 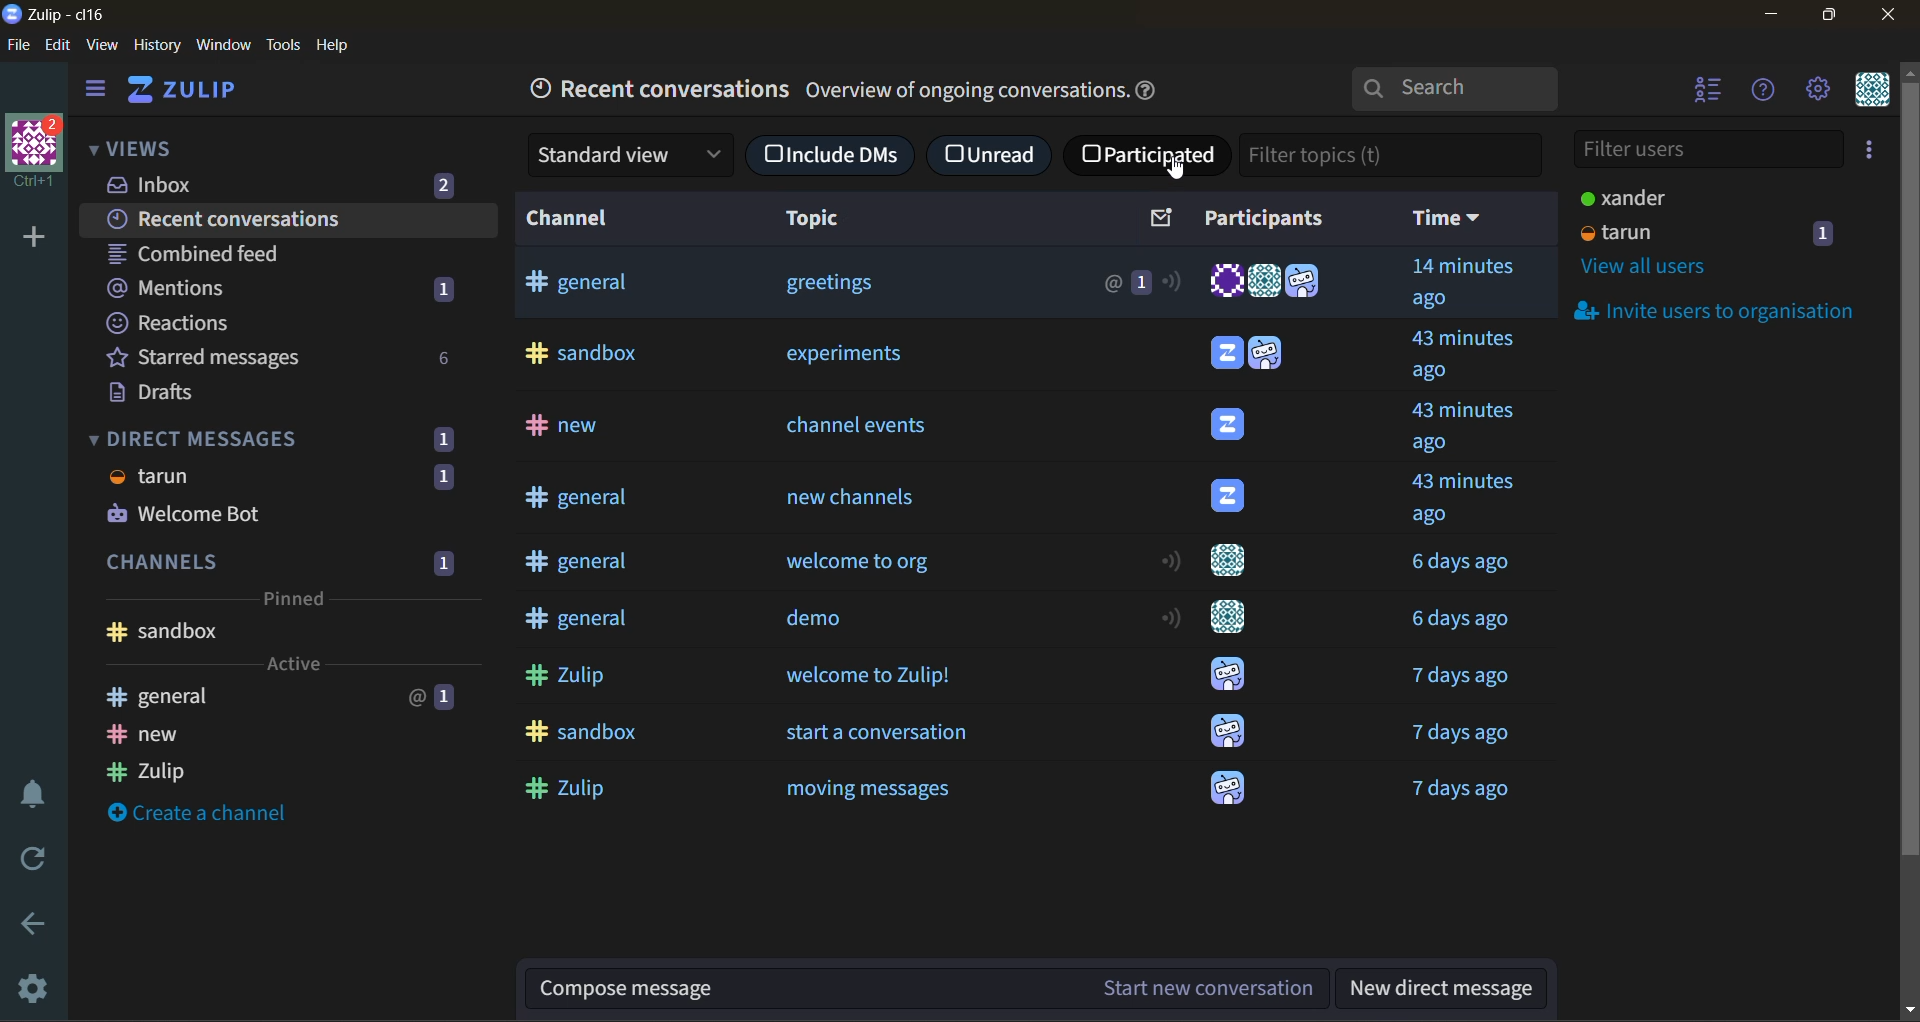 What do you see at coordinates (99, 90) in the screenshot?
I see `hide sidebar` at bounding box center [99, 90].